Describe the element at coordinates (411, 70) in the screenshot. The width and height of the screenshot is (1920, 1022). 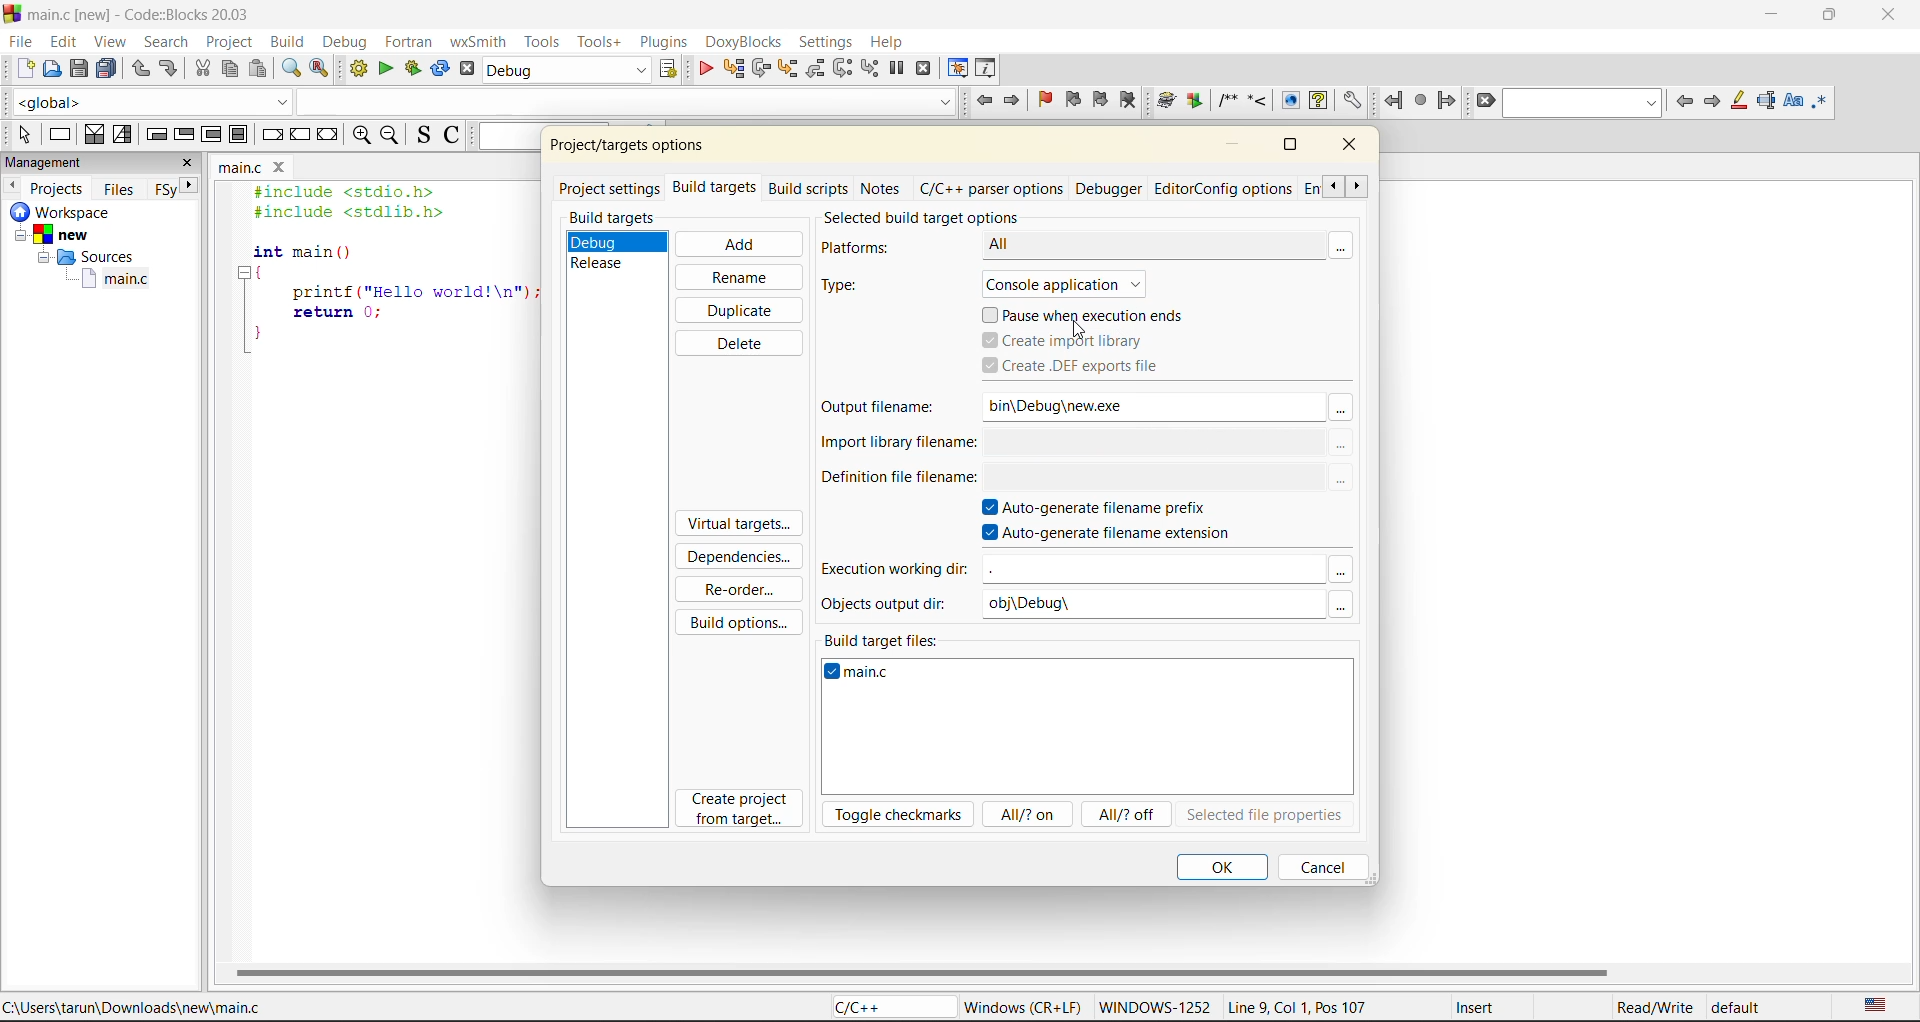
I see `build and run` at that location.